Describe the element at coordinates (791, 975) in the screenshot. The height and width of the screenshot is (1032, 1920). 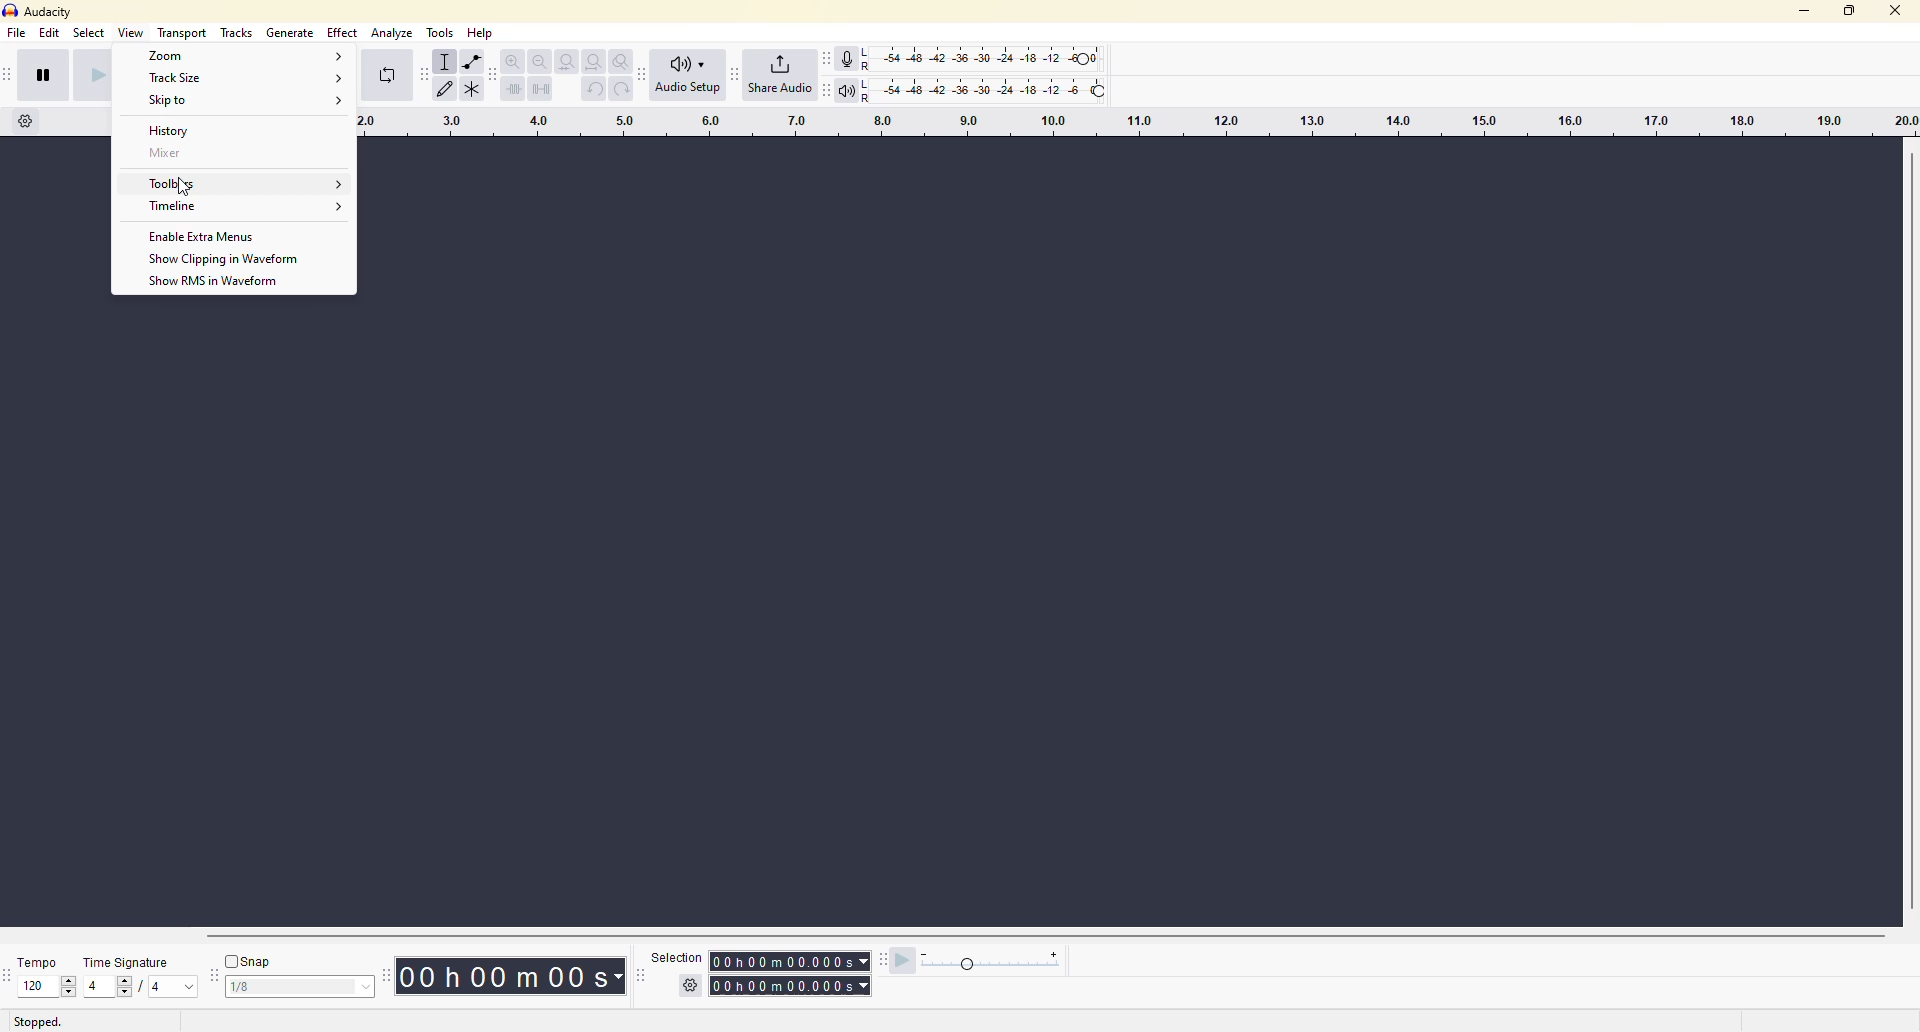
I see `time` at that location.